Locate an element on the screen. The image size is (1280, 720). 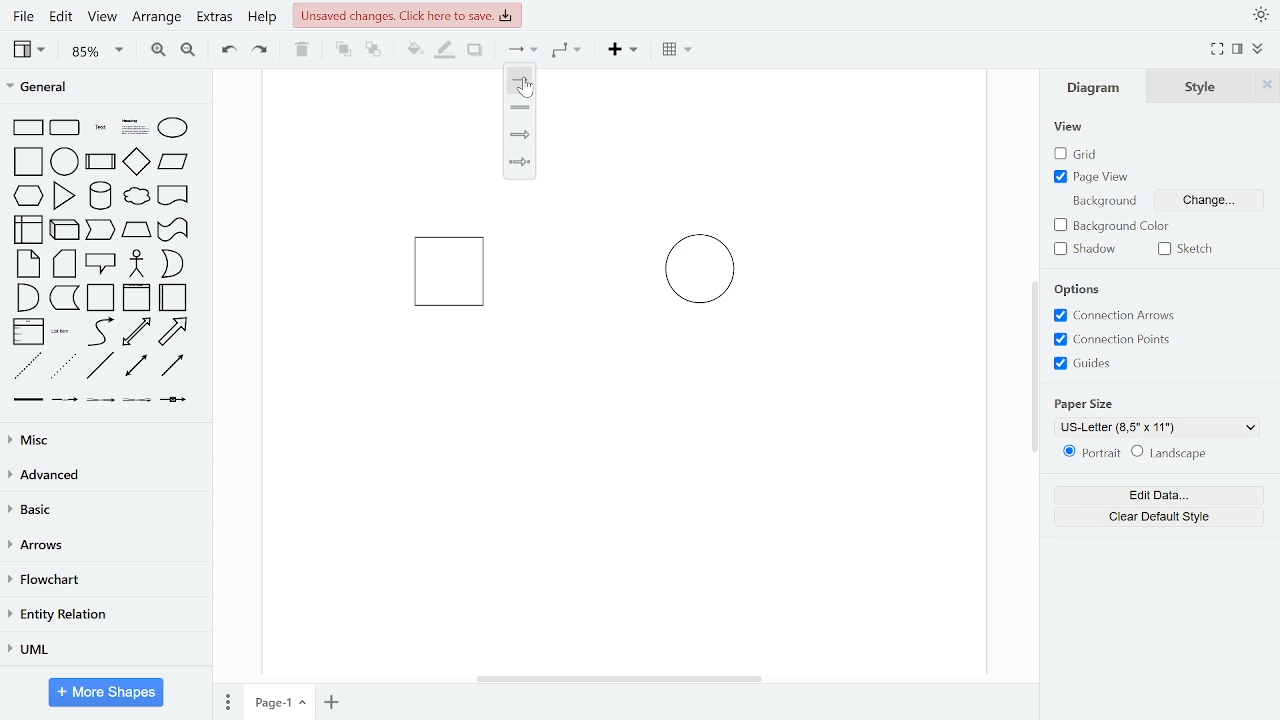
fill line is located at coordinates (444, 50).